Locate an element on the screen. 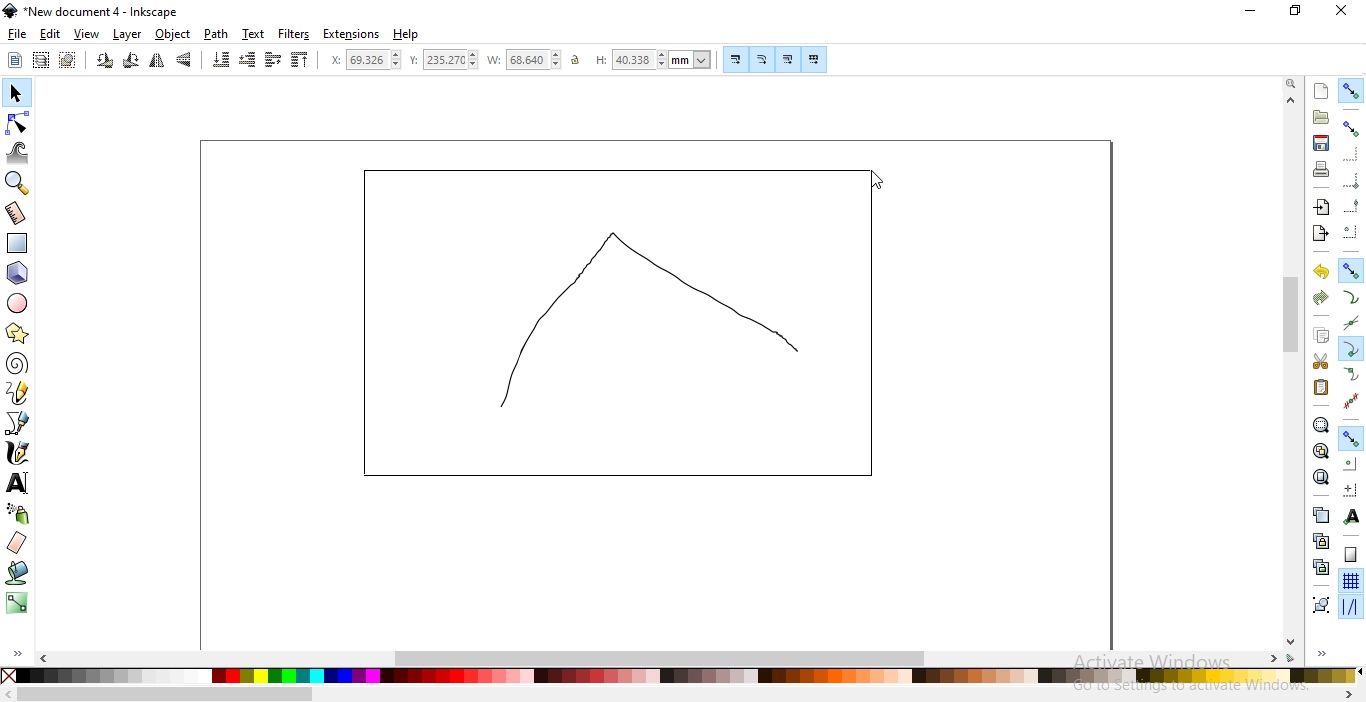 The width and height of the screenshot is (1366, 702). snap other points is located at coordinates (1351, 437).